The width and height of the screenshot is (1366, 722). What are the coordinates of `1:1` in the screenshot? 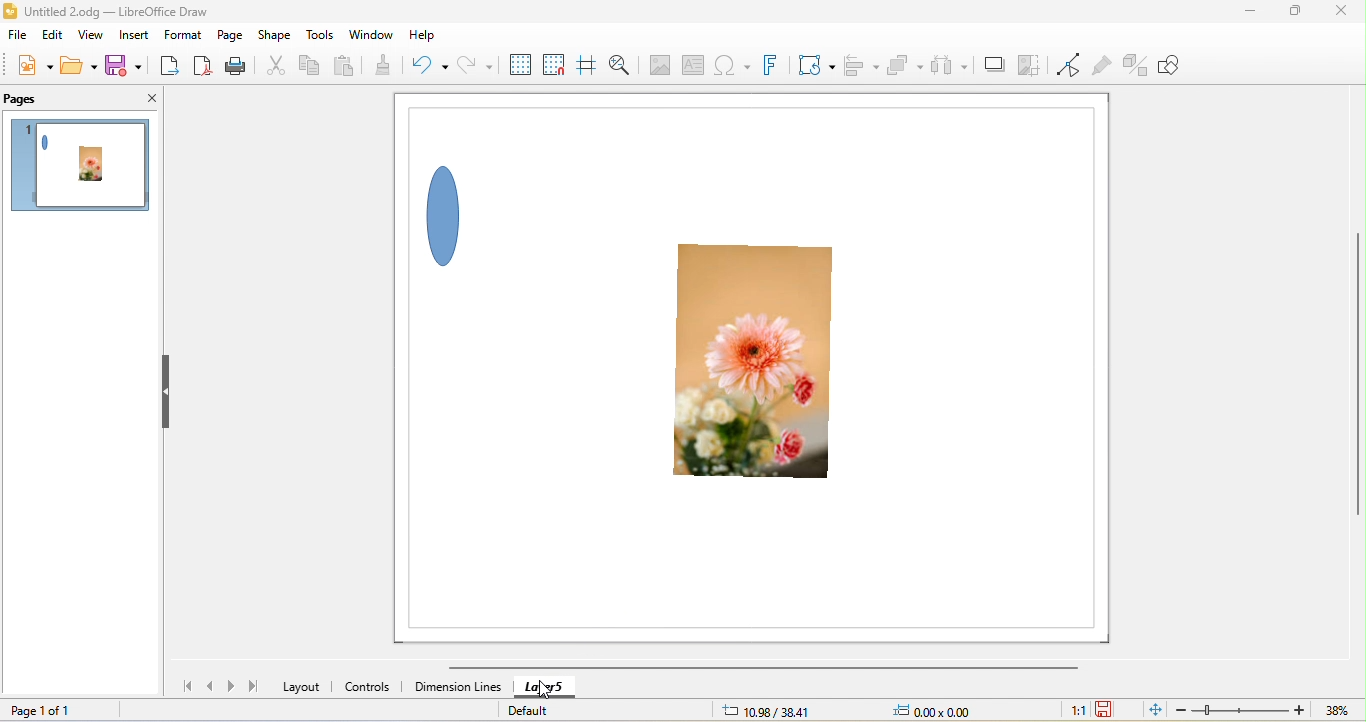 It's located at (1076, 710).